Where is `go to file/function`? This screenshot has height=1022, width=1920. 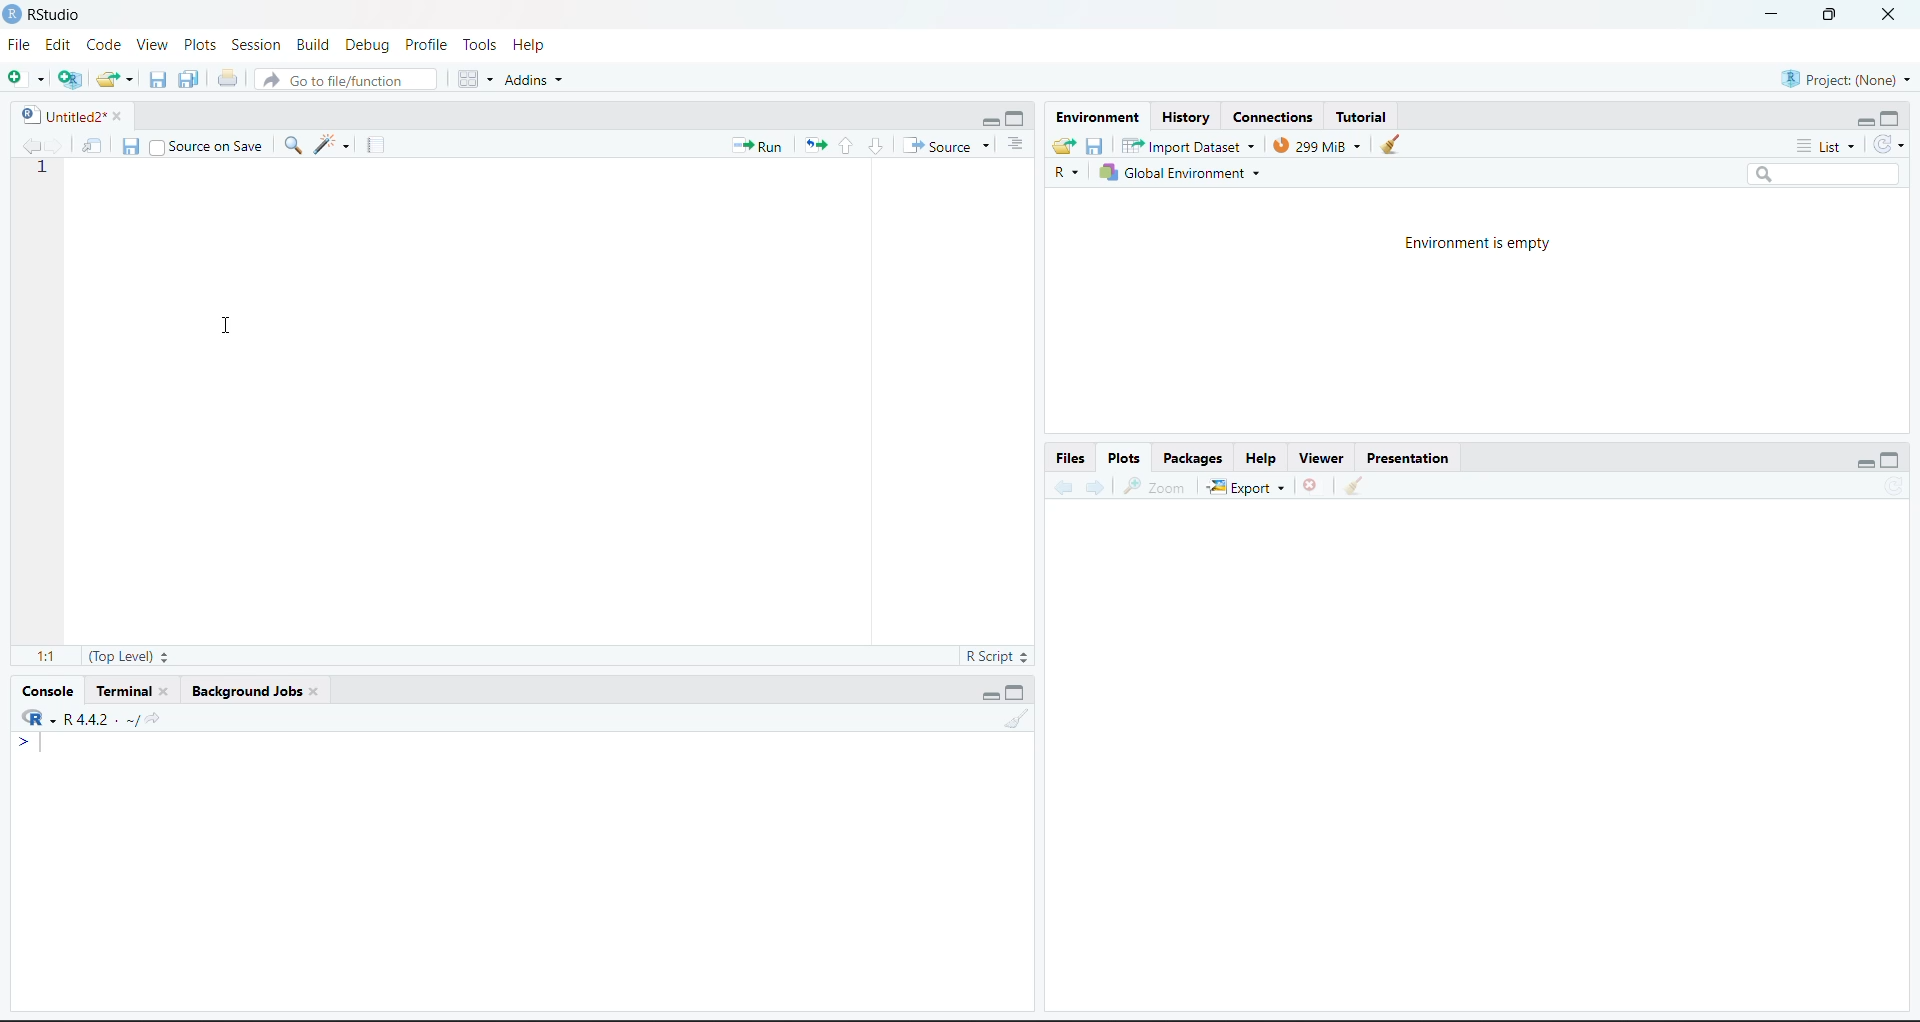
go to file/function is located at coordinates (344, 80).